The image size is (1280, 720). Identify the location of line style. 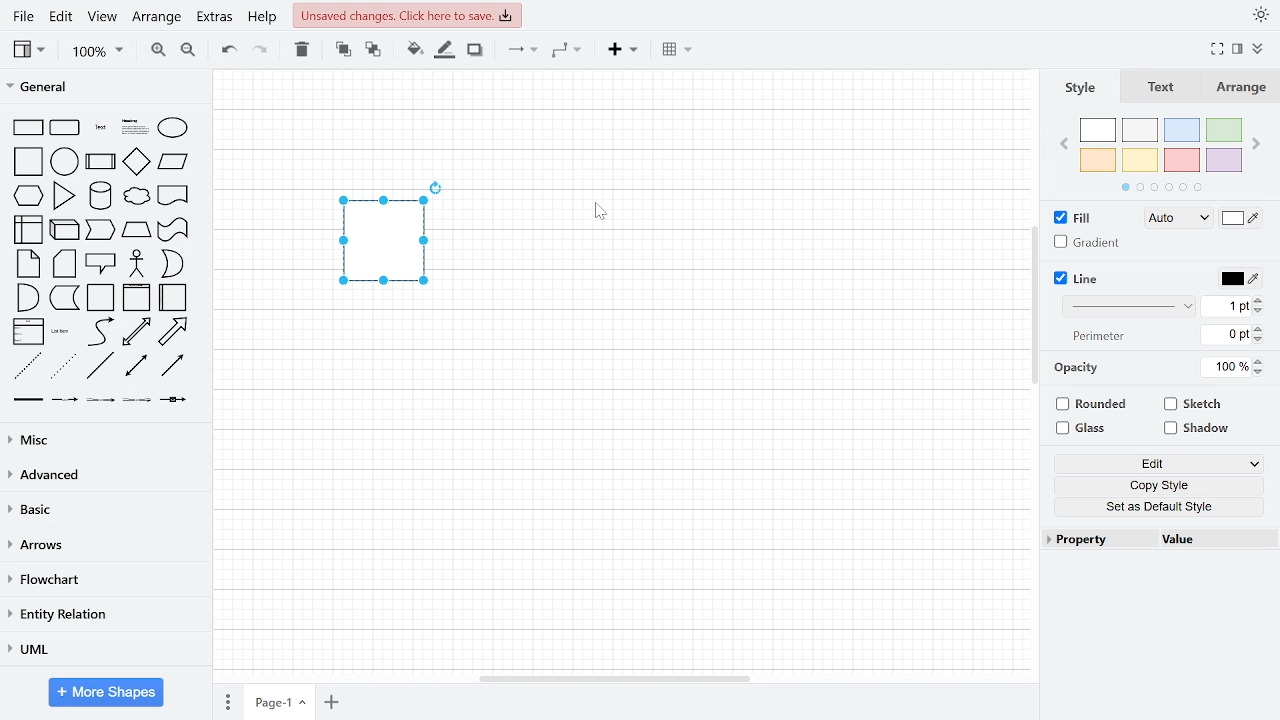
(1128, 306).